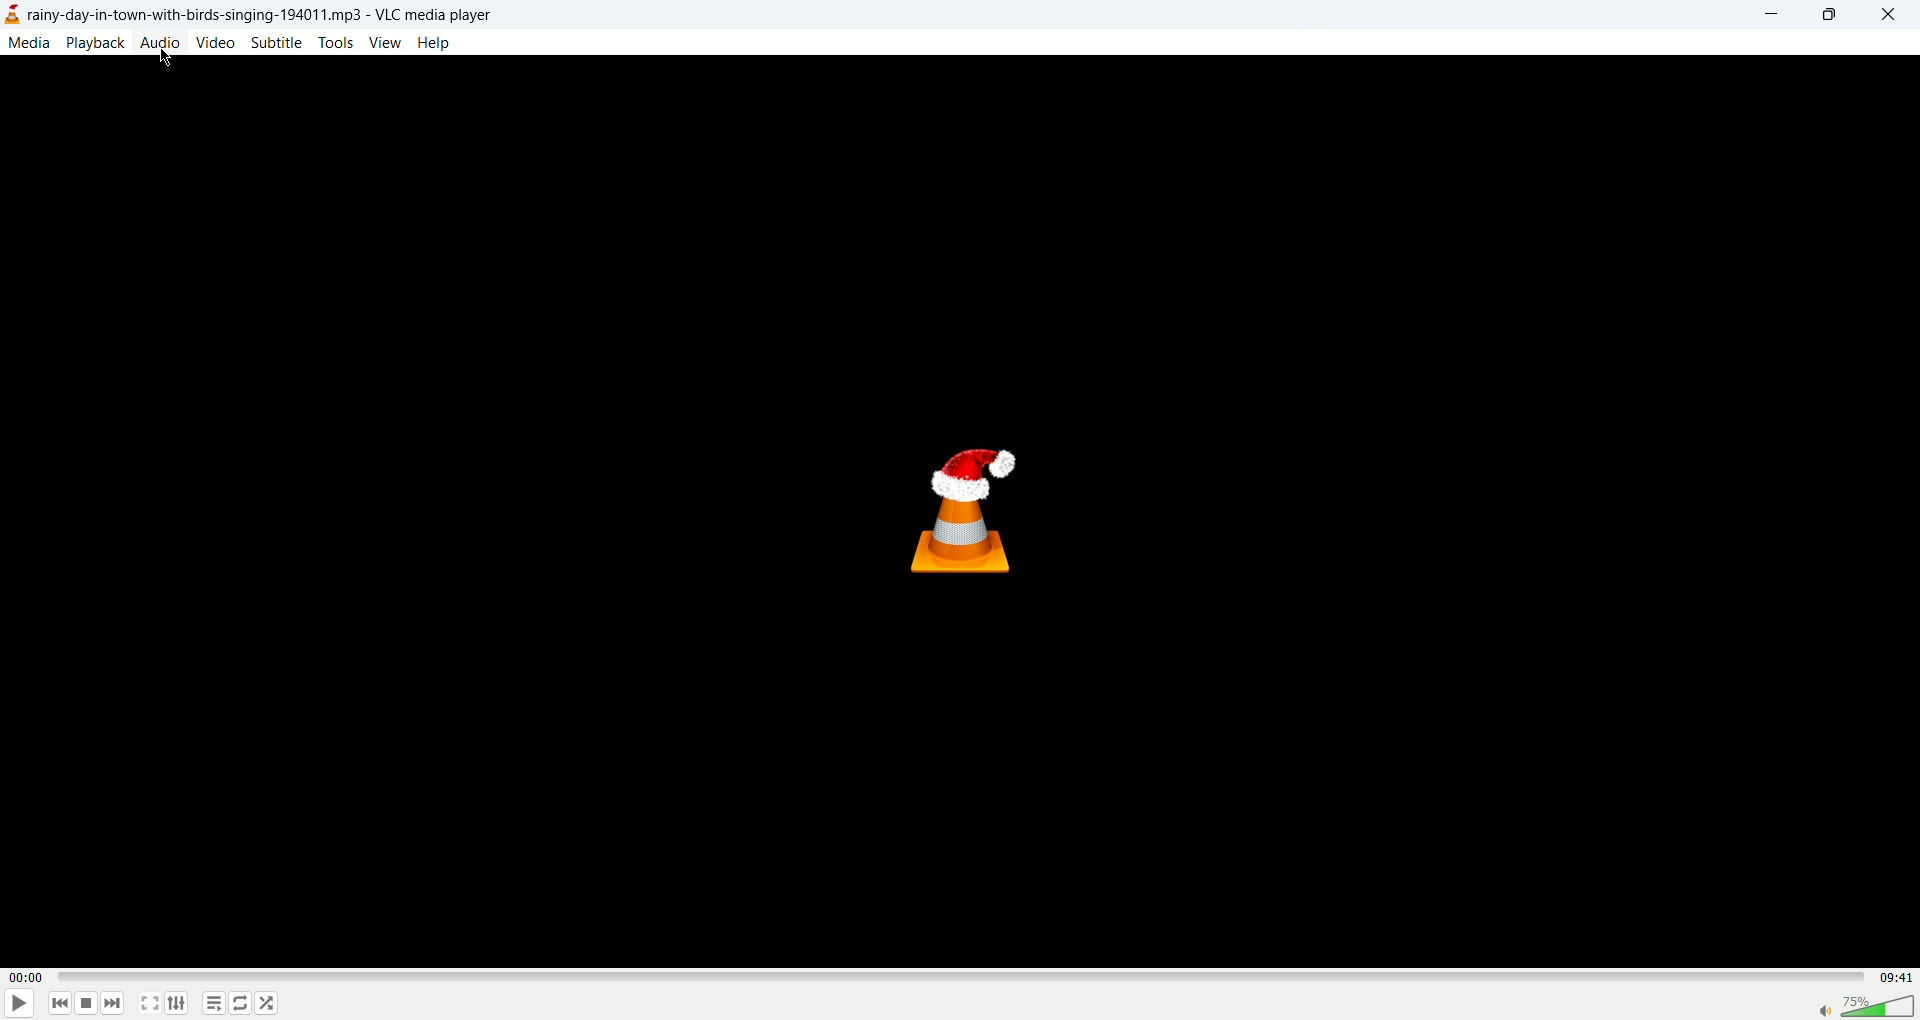 The width and height of the screenshot is (1920, 1020). I want to click on playback, so click(97, 43).